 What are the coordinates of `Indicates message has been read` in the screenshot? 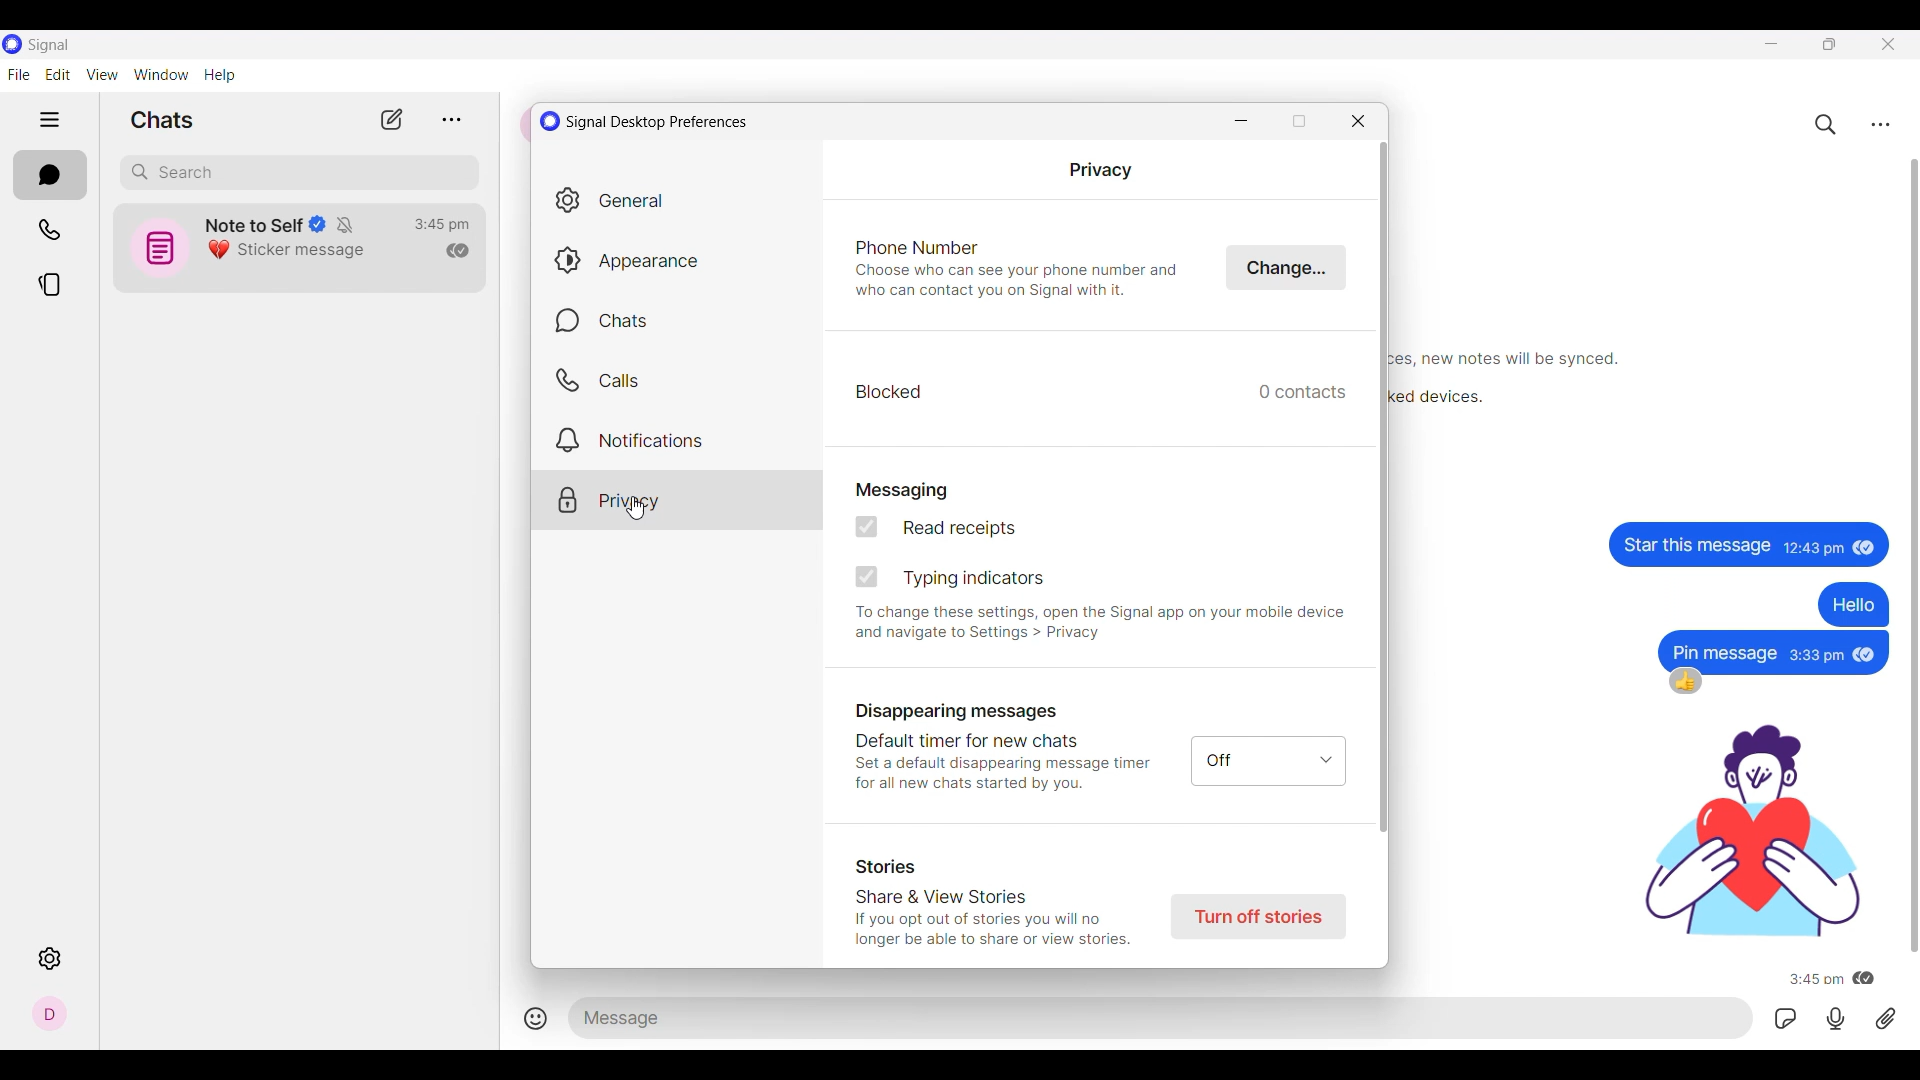 It's located at (1865, 550).